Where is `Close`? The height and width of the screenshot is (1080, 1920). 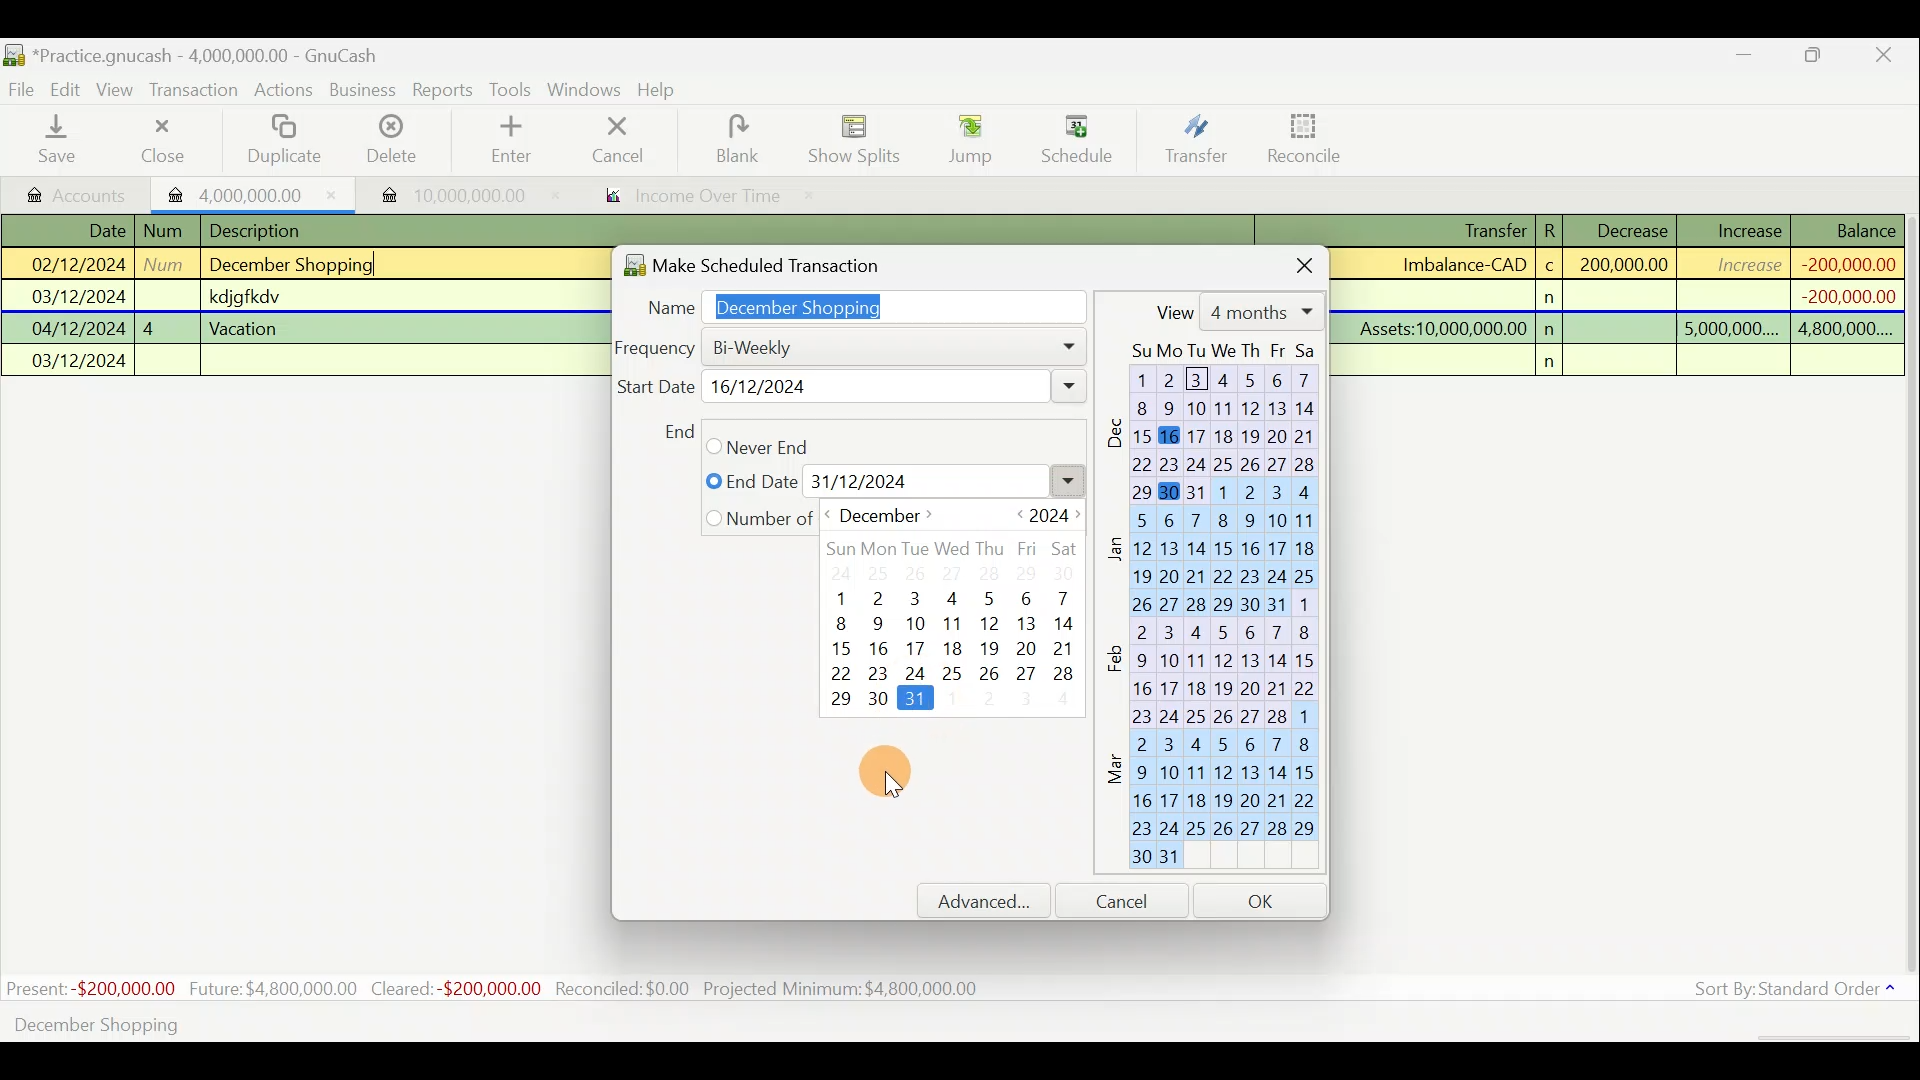 Close is located at coordinates (1288, 262).